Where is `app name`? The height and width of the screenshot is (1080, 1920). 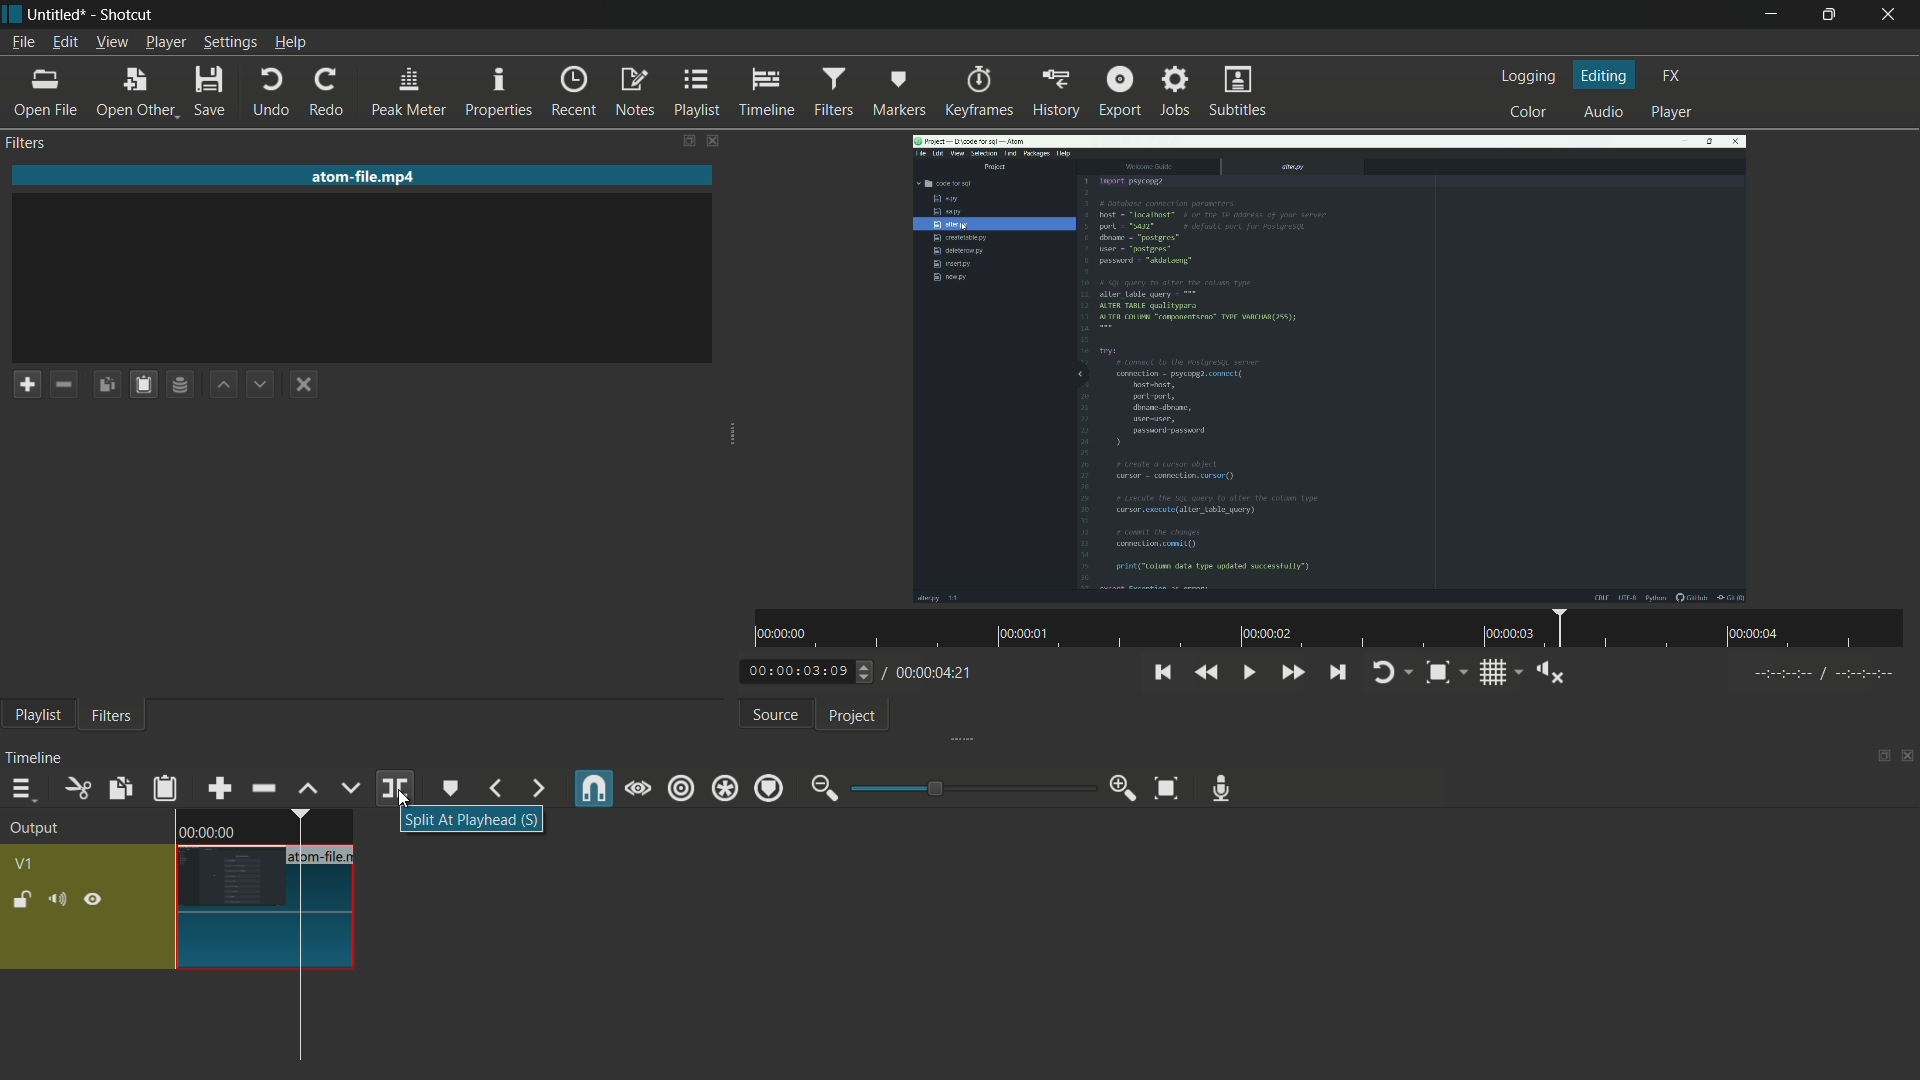 app name is located at coordinates (127, 15).